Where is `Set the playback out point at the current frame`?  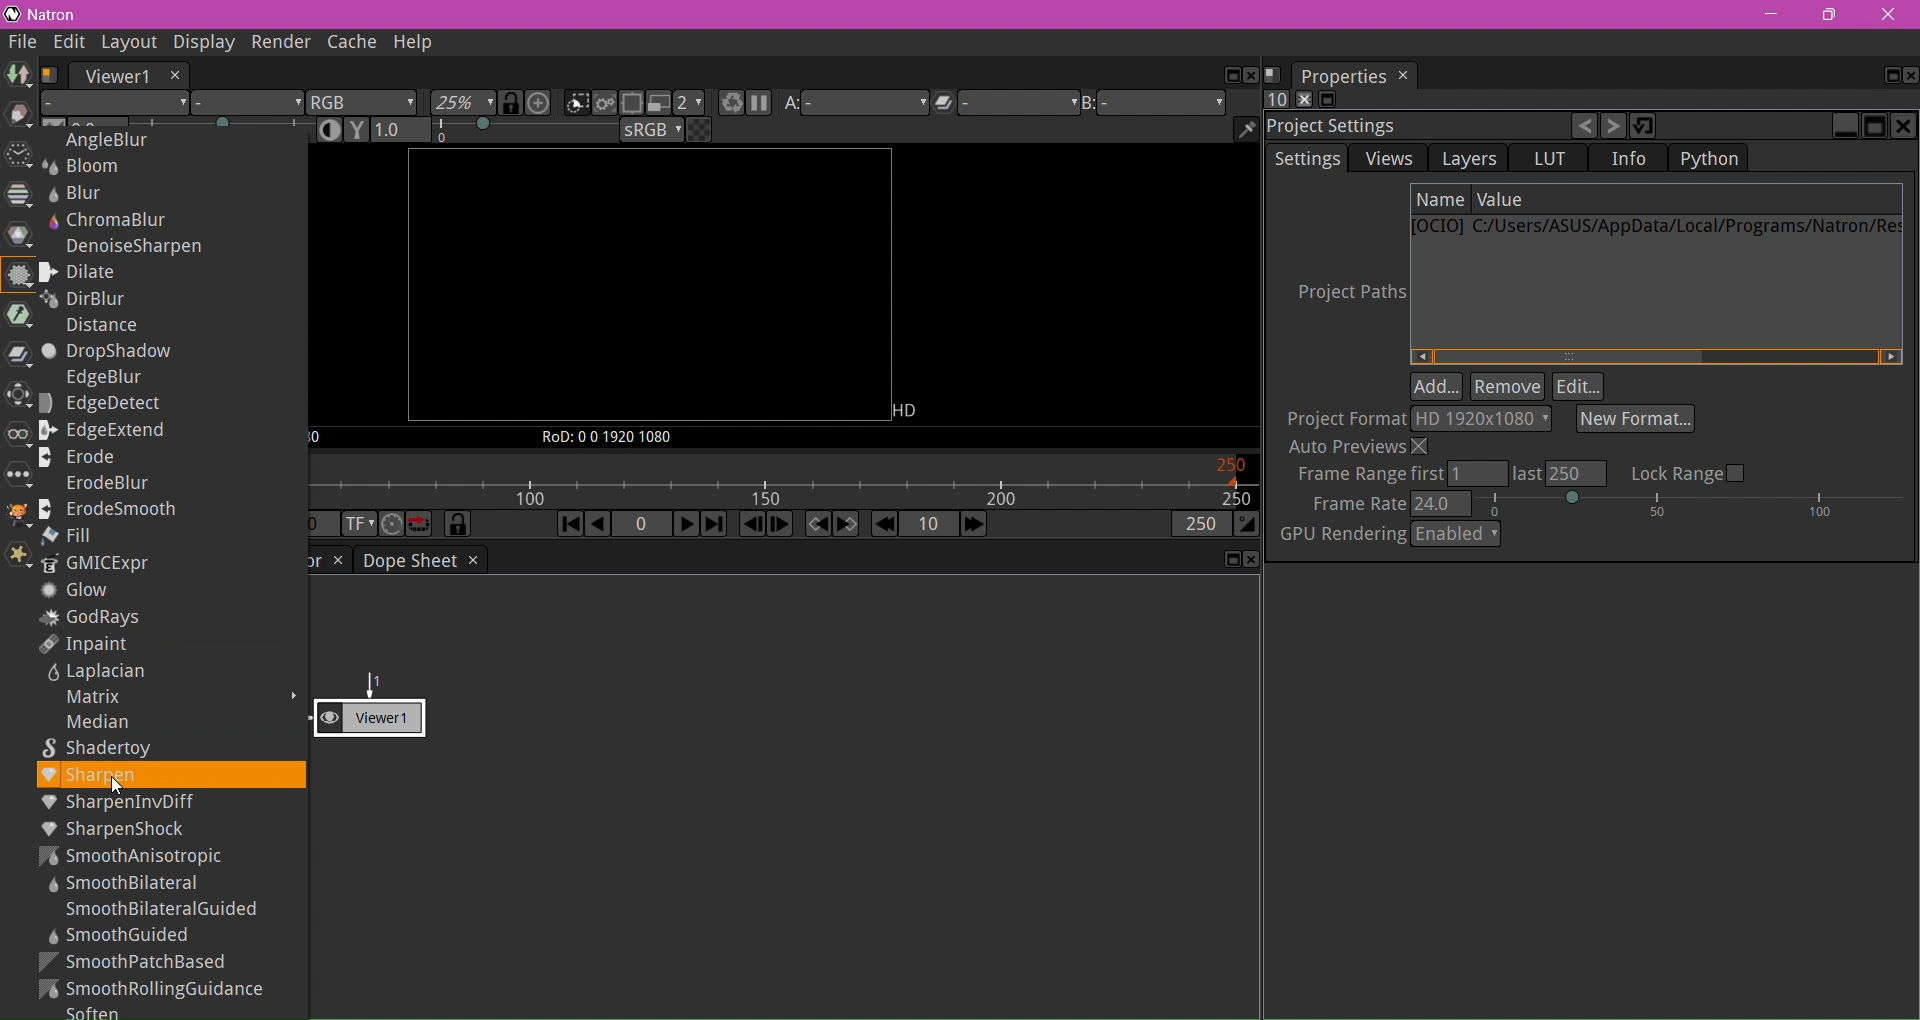
Set the playback out point at the current frame is located at coordinates (1247, 526).